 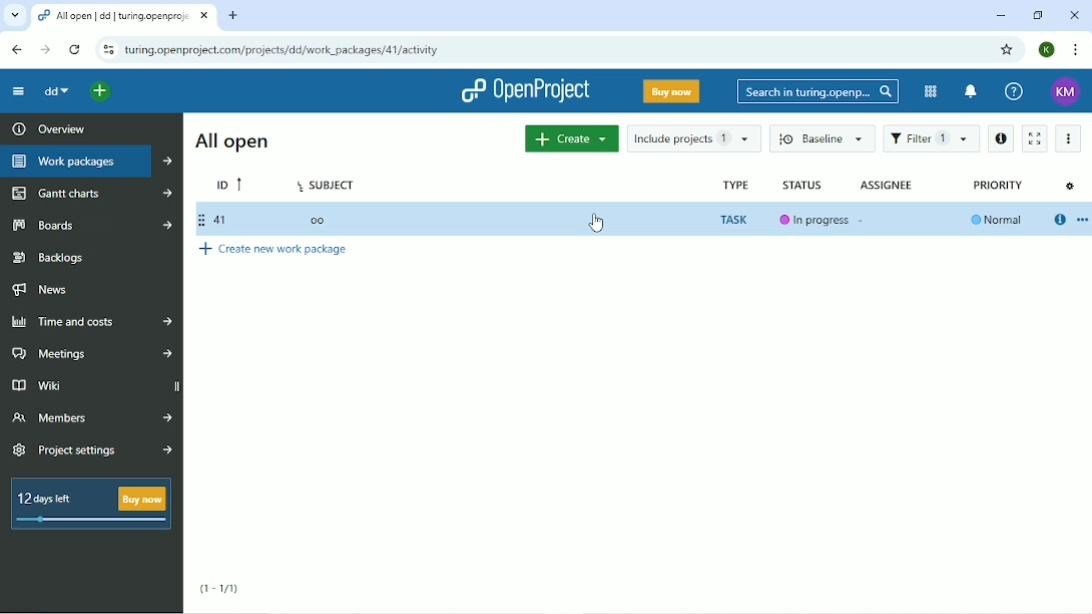 I want to click on ID, so click(x=227, y=185).